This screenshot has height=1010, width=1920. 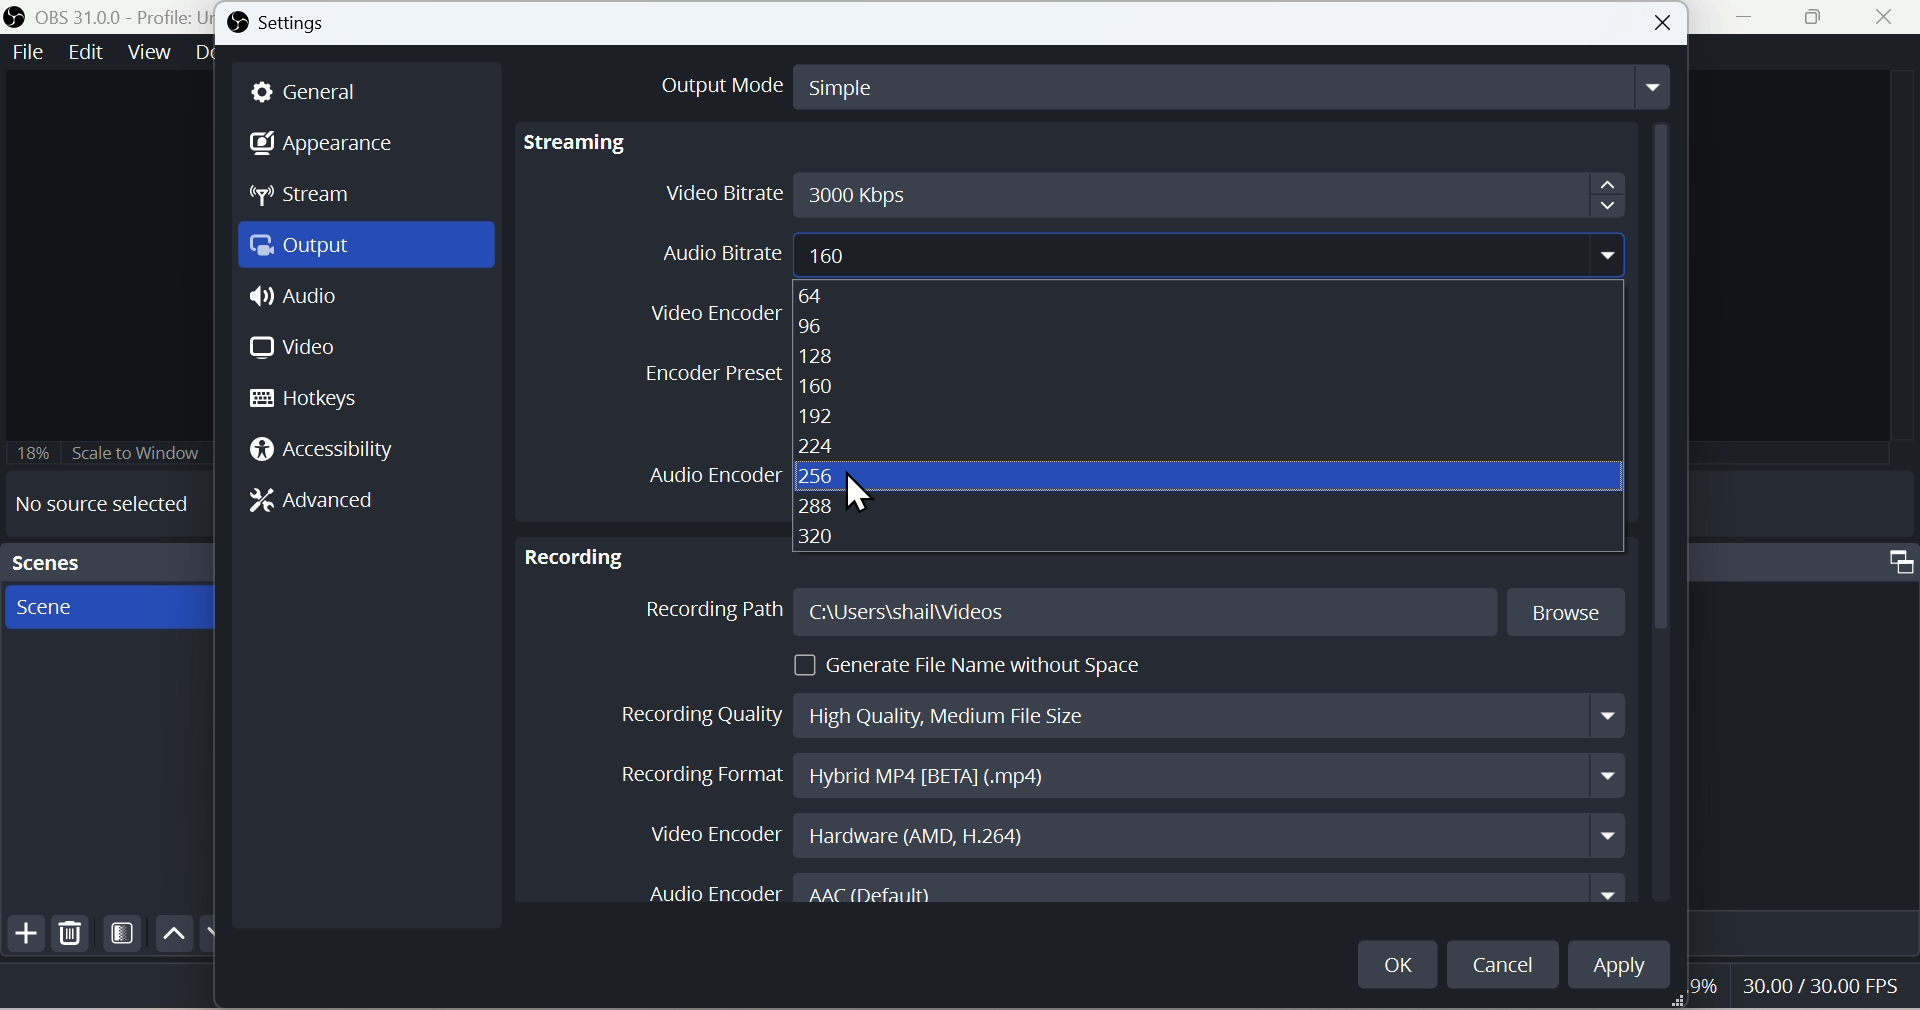 What do you see at coordinates (708, 473) in the screenshot?
I see `audio encoder` at bounding box center [708, 473].